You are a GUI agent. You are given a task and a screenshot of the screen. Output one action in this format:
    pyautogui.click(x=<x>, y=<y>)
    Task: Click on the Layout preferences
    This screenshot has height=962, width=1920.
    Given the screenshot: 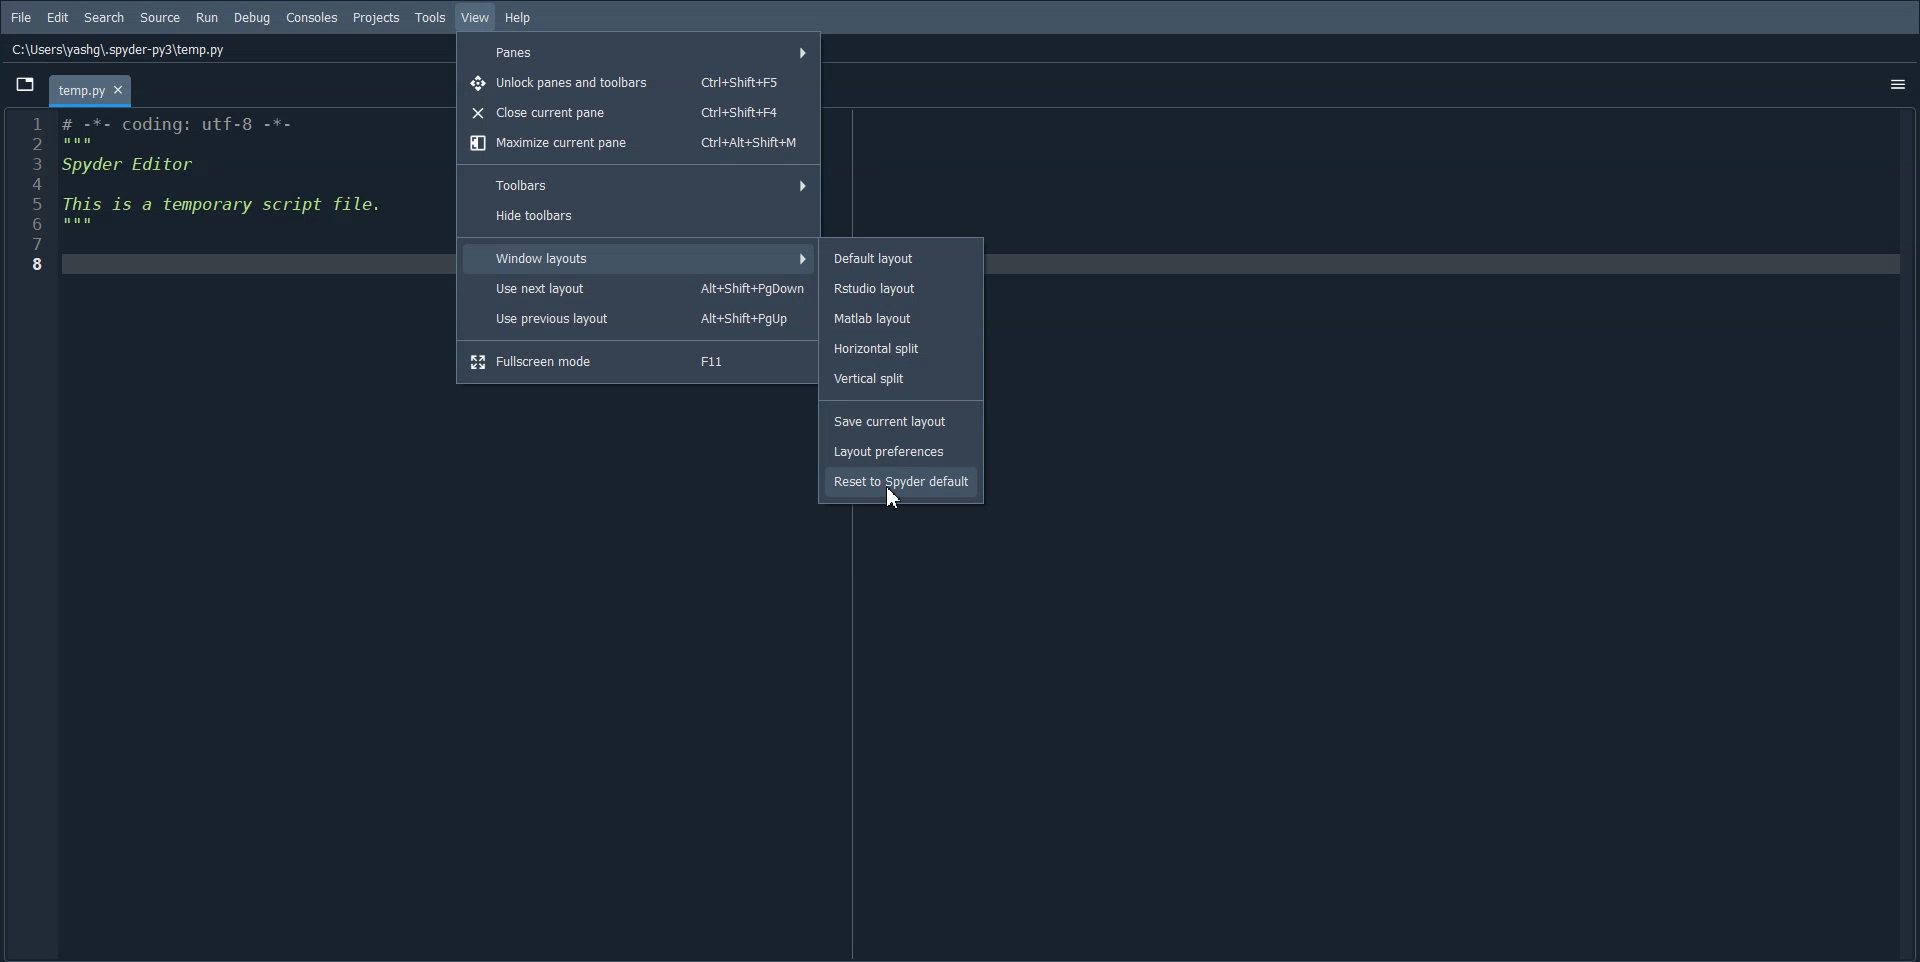 What is the action you would take?
    pyautogui.click(x=898, y=451)
    